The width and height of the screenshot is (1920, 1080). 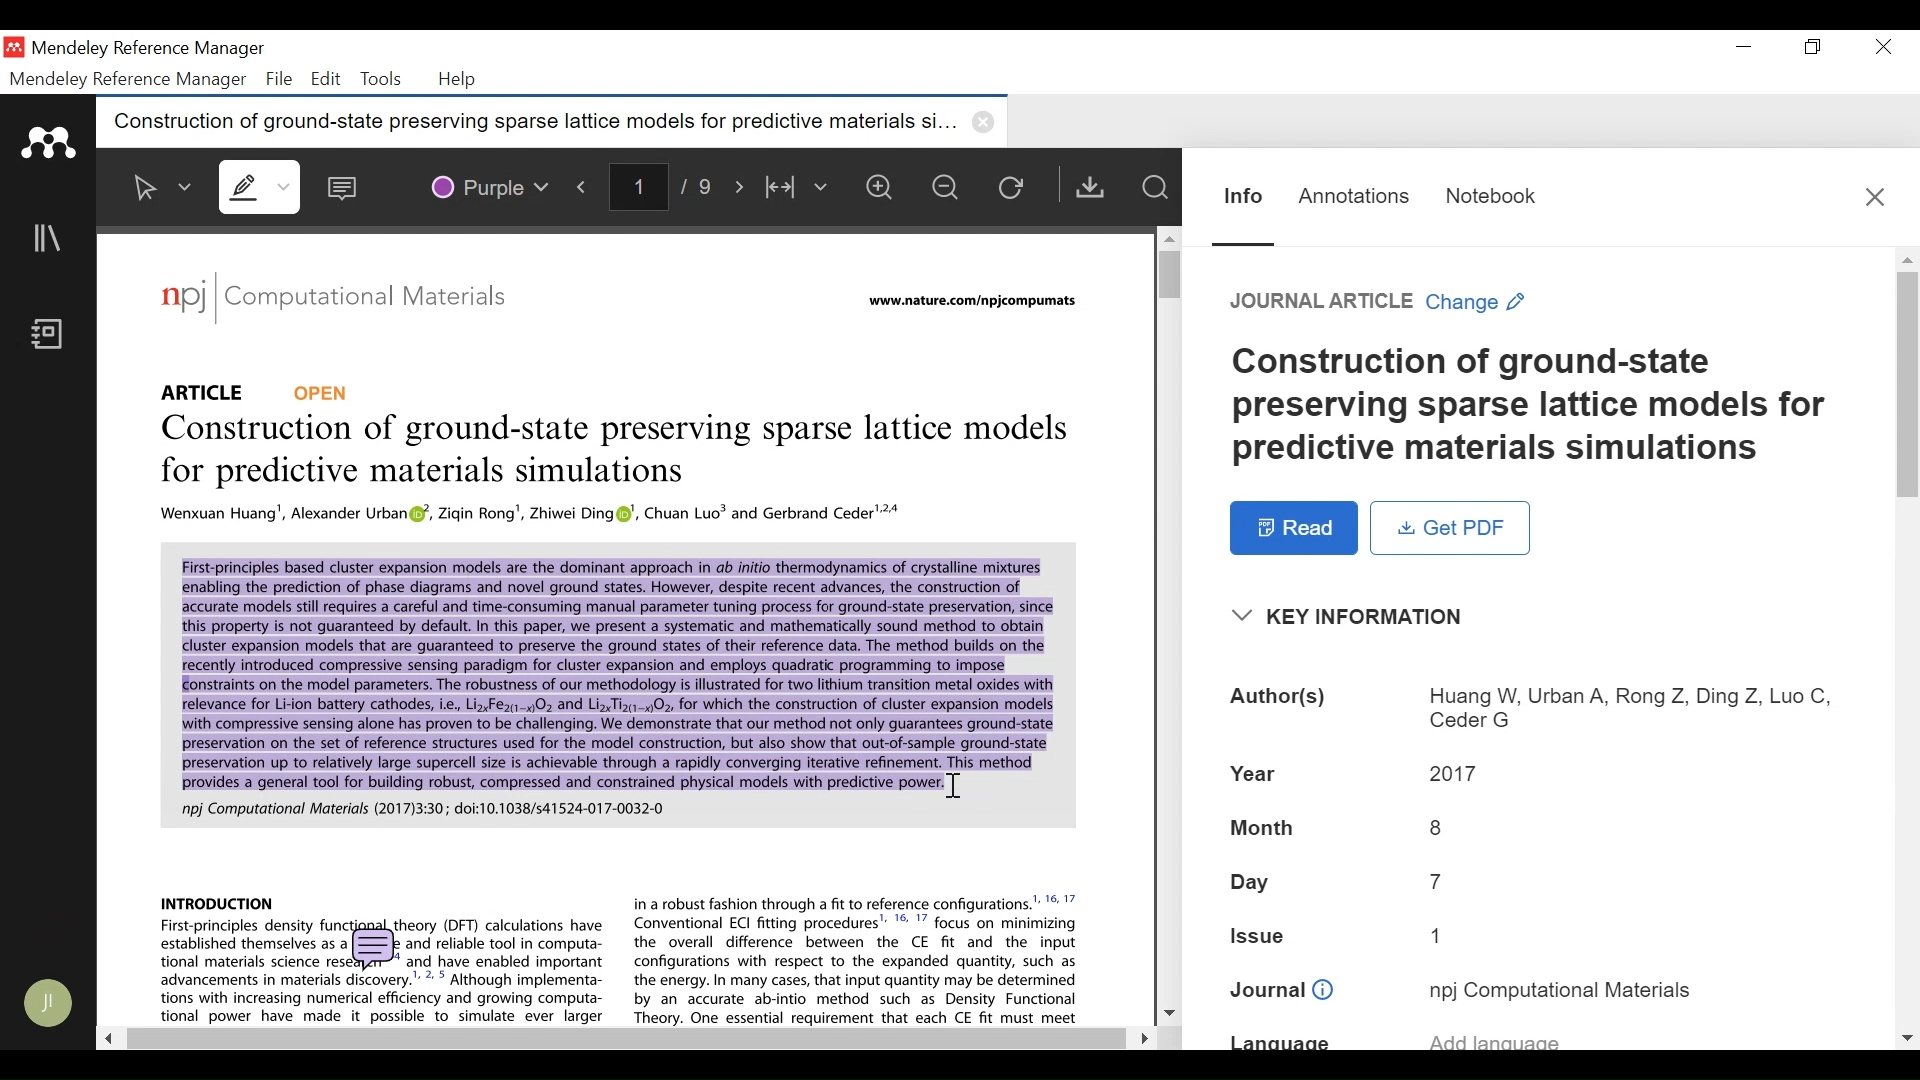 What do you see at coordinates (885, 187) in the screenshot?
I see `Zoom in` at bounding box center [885, 187].